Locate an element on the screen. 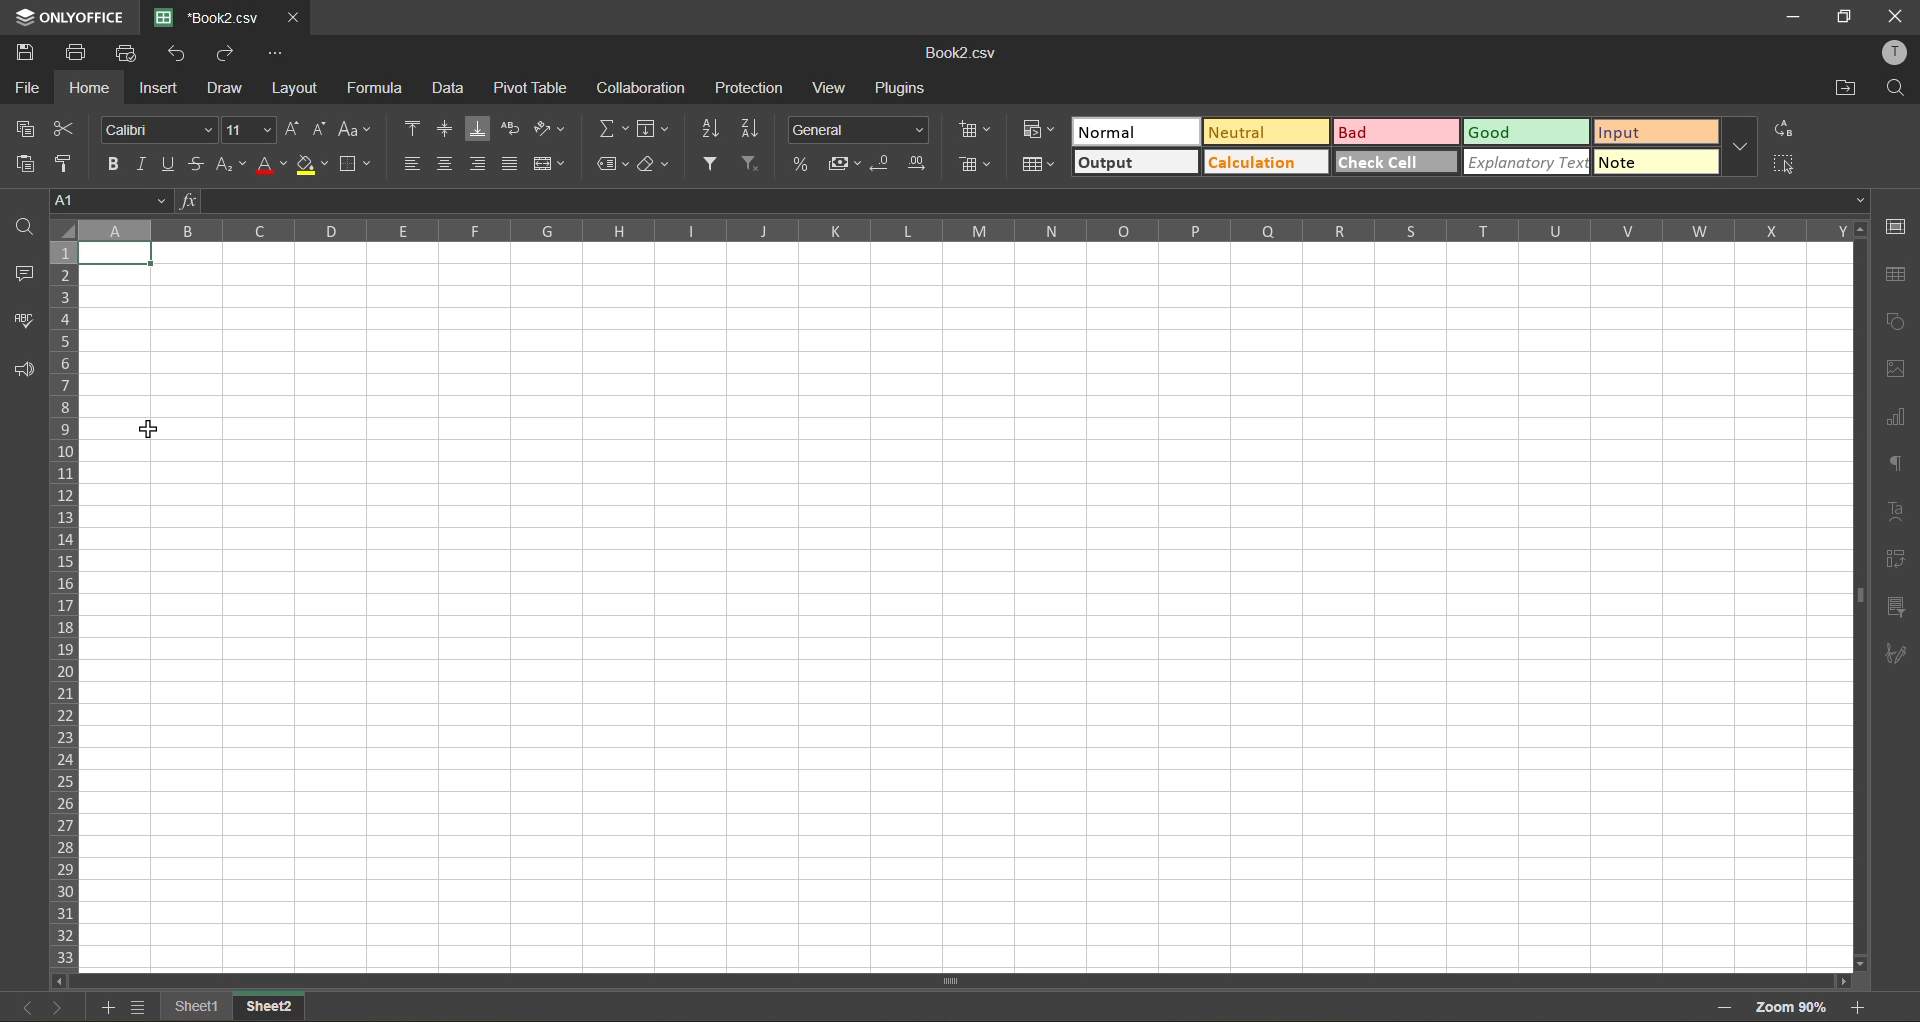  vertical scrollbar is located at coordinates (1855, 591).